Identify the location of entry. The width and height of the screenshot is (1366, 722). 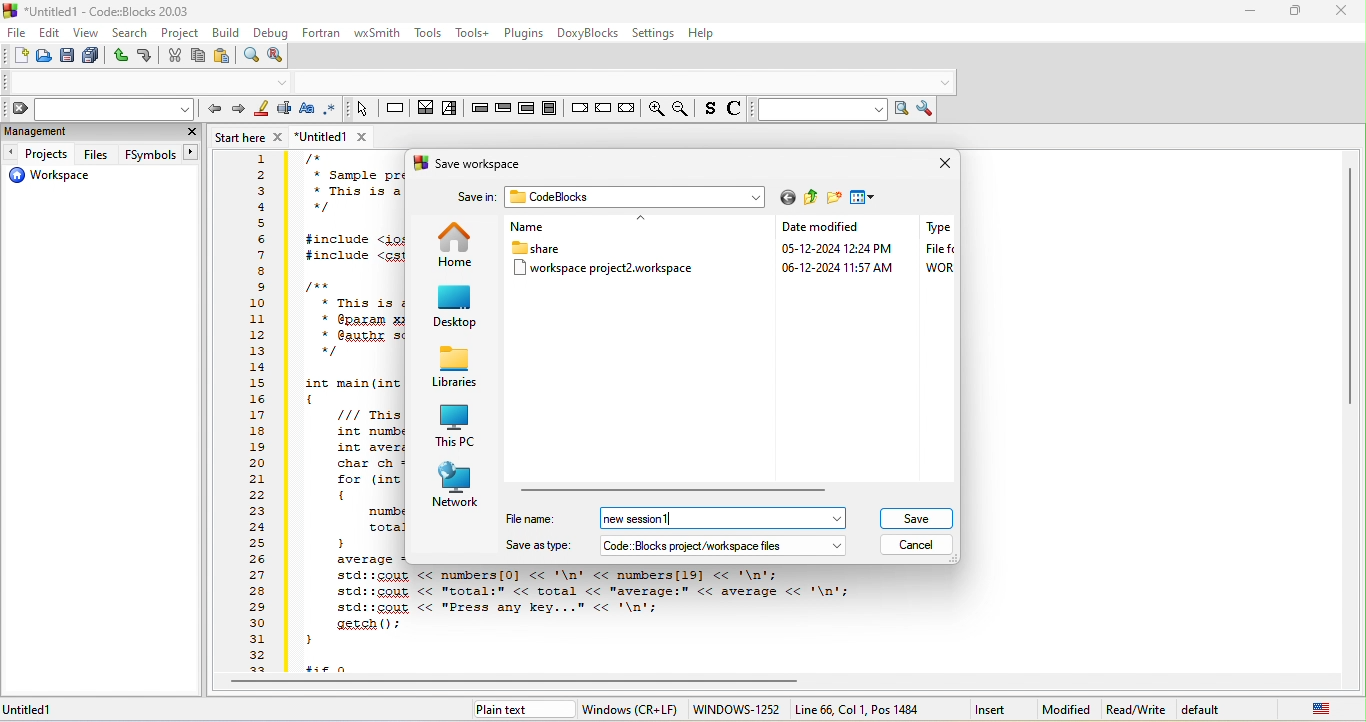
(480, 111).